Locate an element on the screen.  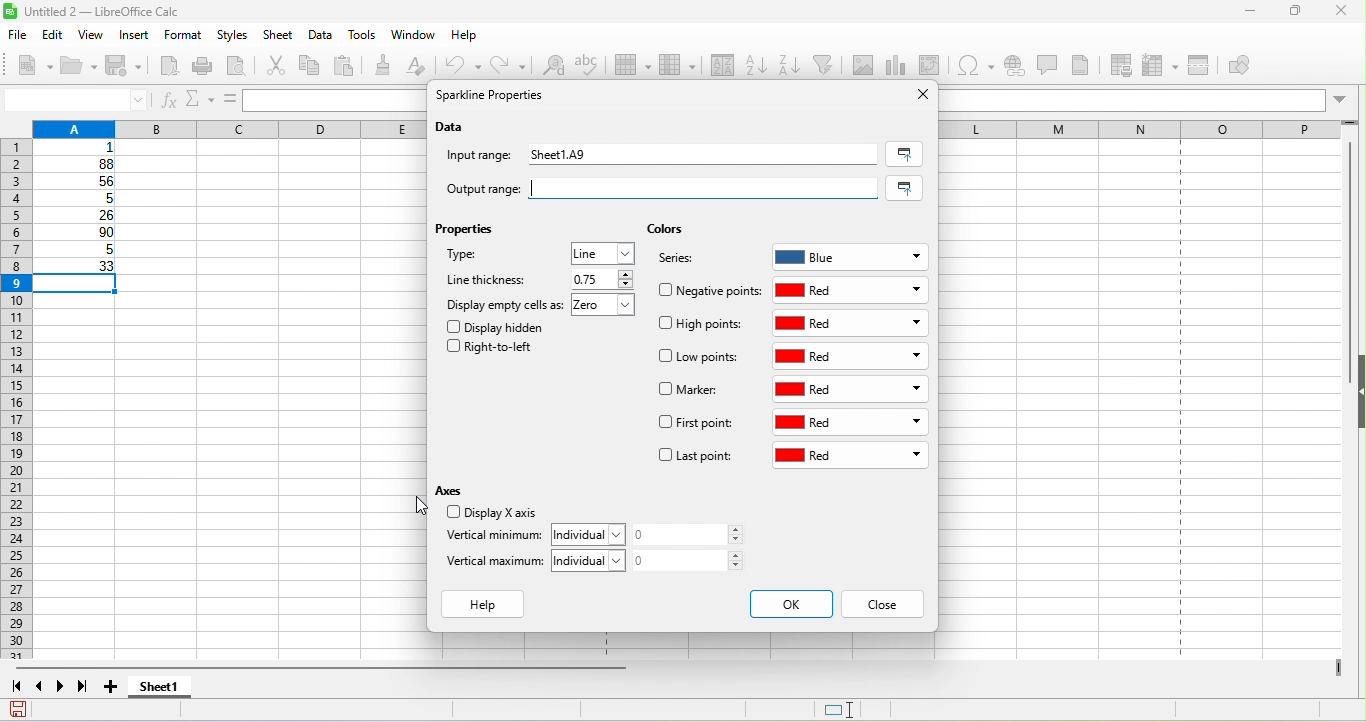
formula bar is located at coordinates (1149, 99).